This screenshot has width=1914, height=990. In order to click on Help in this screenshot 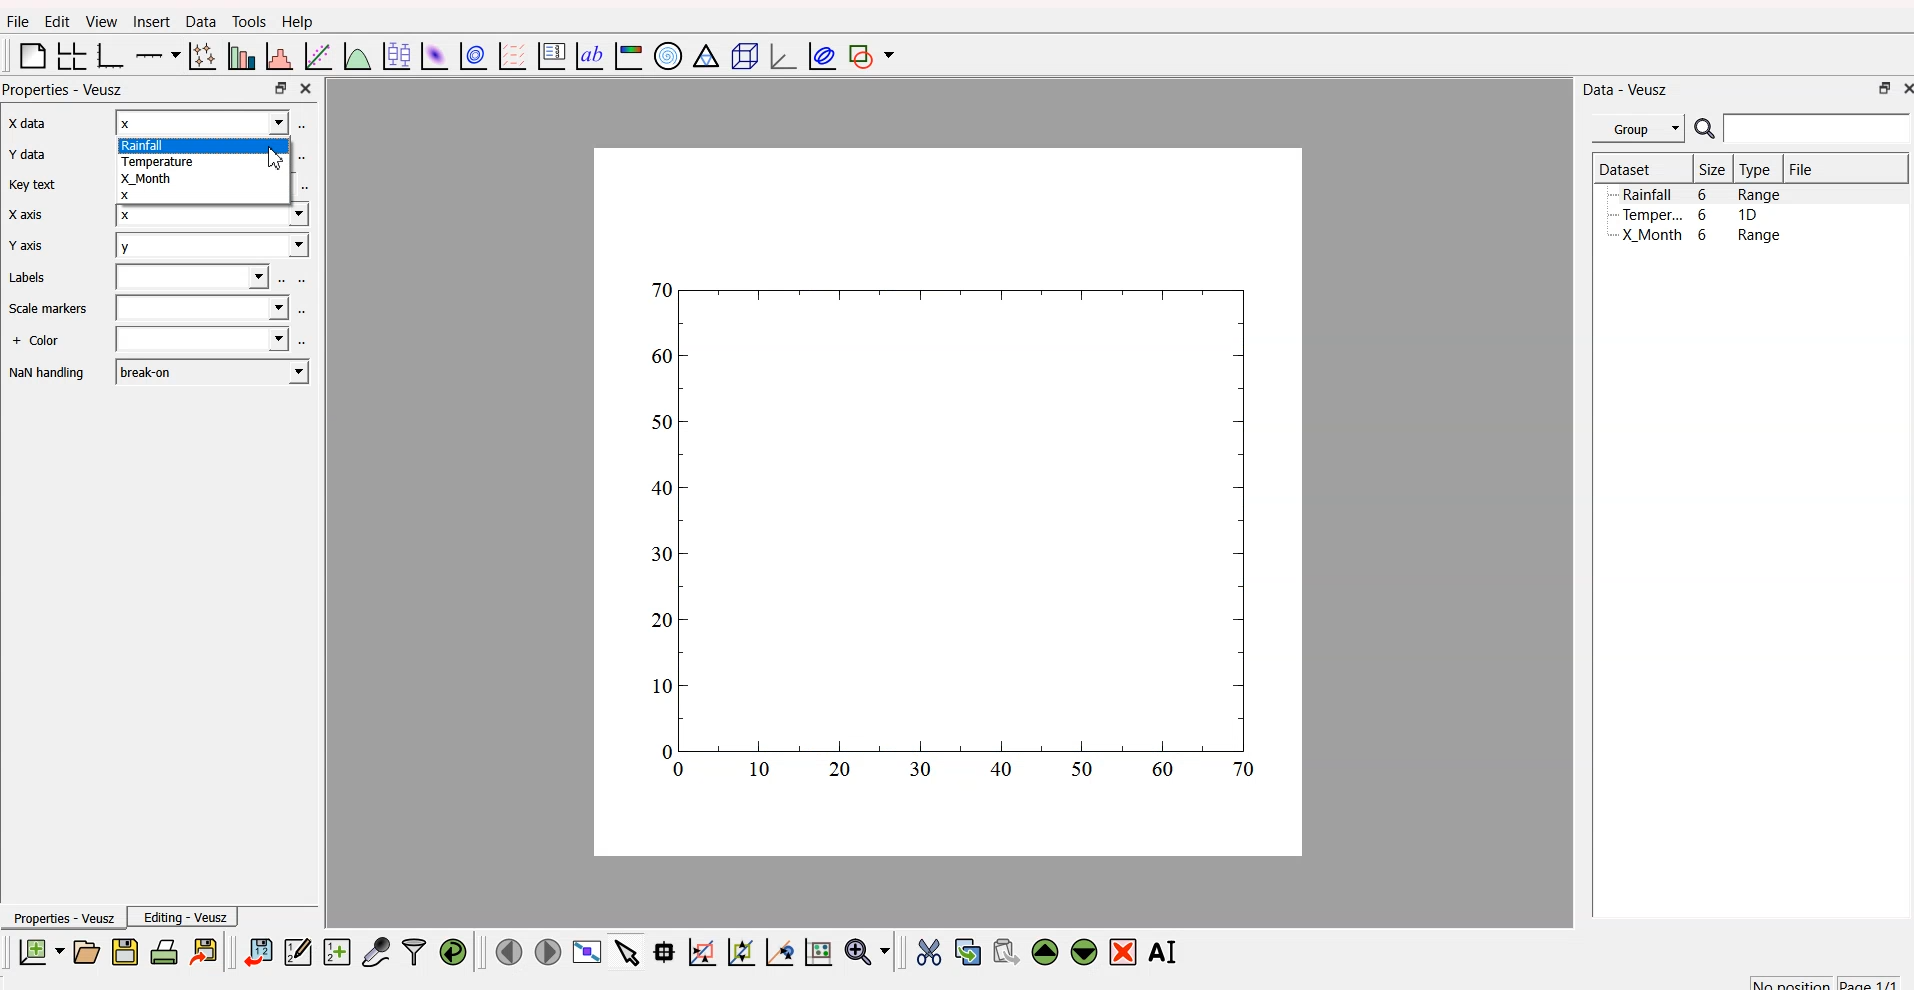, I will do `click(297, 21)`.